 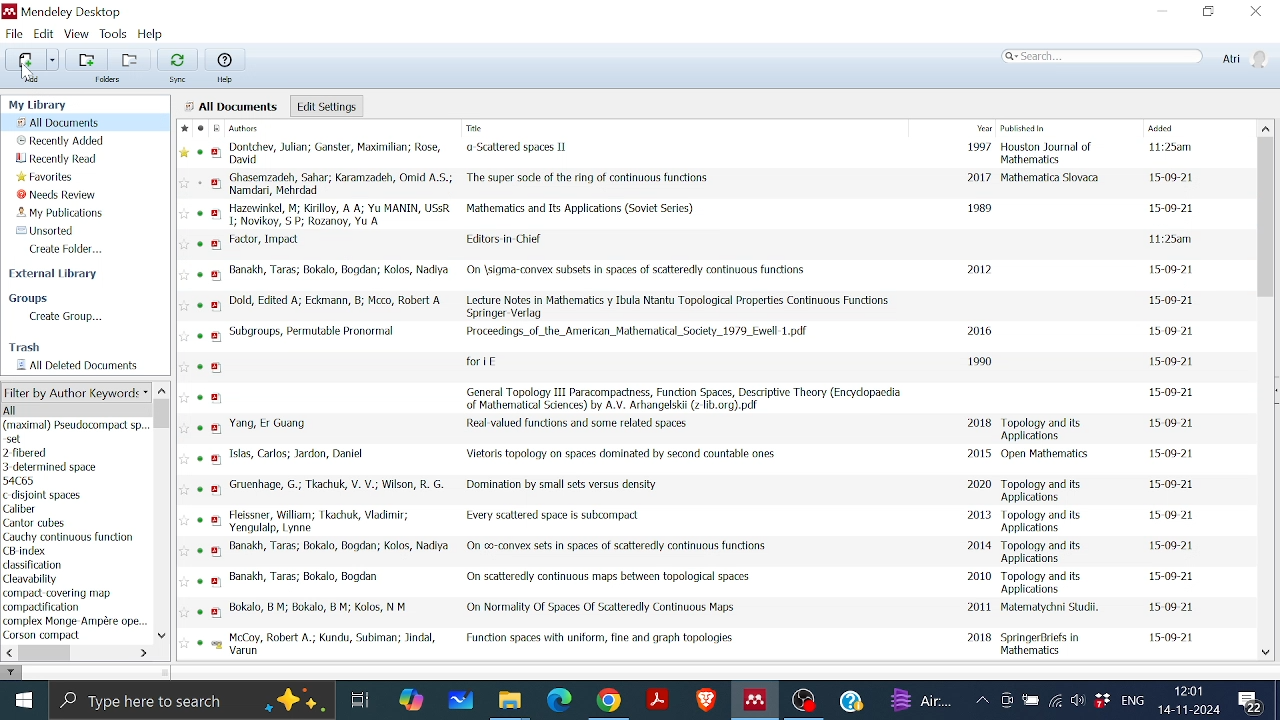 What do you see at coordinates (216, 183) in the screenshot?
I see `pdf` at bounding box center [216, 183].